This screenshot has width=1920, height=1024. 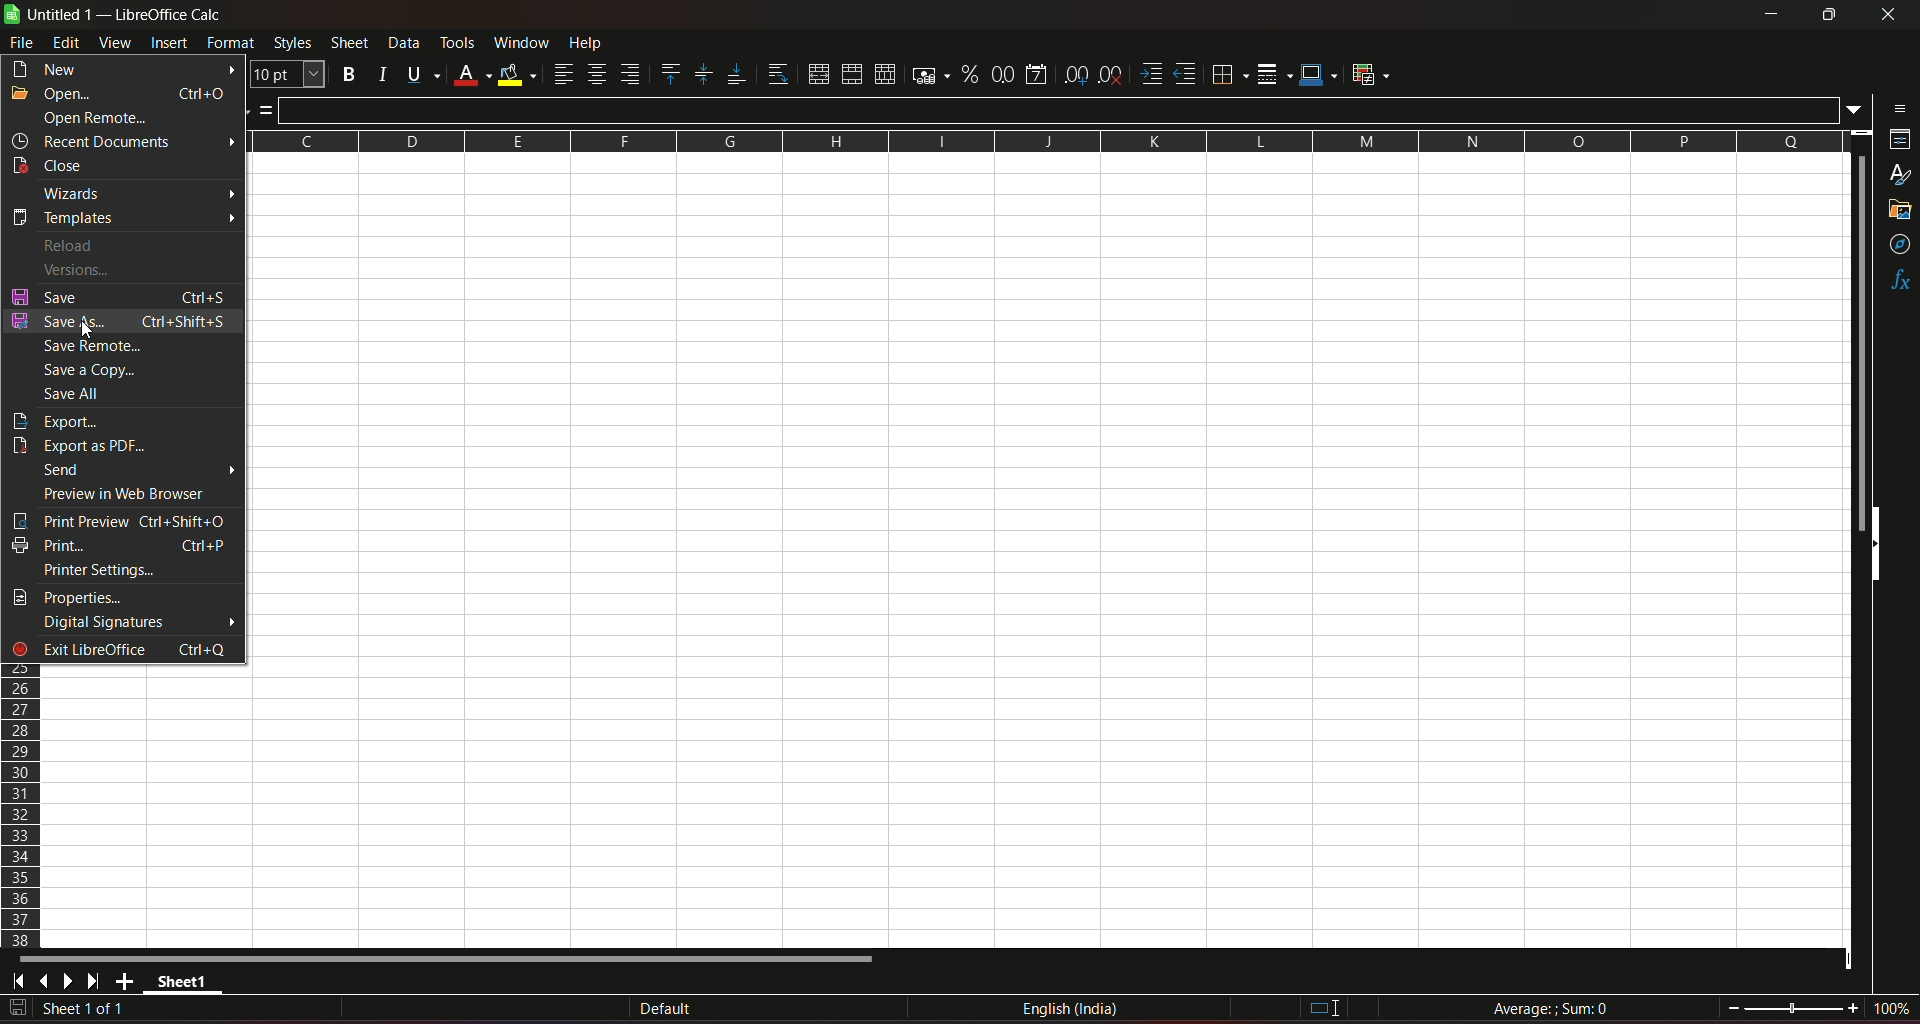 What do you see at coordinates (119, 521) in the screenshot?
I see `print preview` at bounding box center [119, 521].